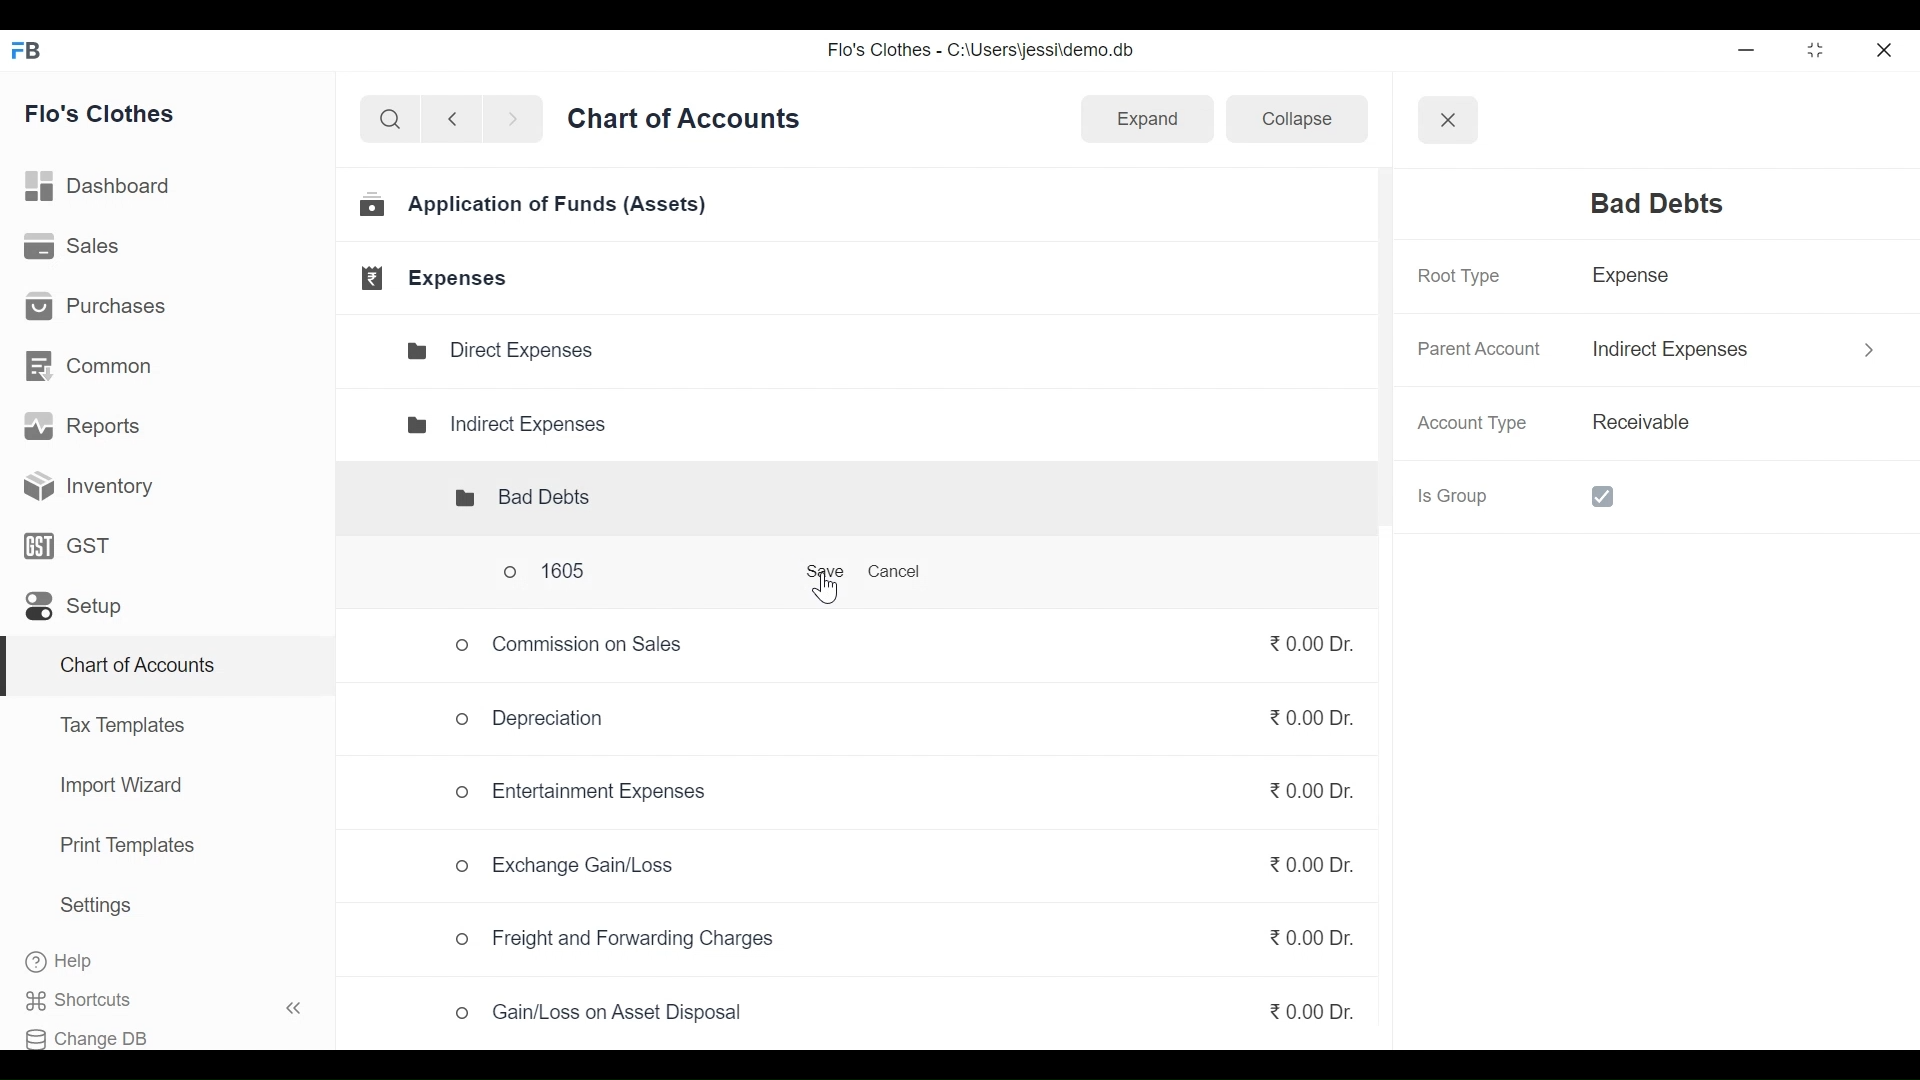 This screenshot has height=1080, width=1920. Describe the element at coordinates (1534, 495) in the screenshot. I see `Is Group` at that location.